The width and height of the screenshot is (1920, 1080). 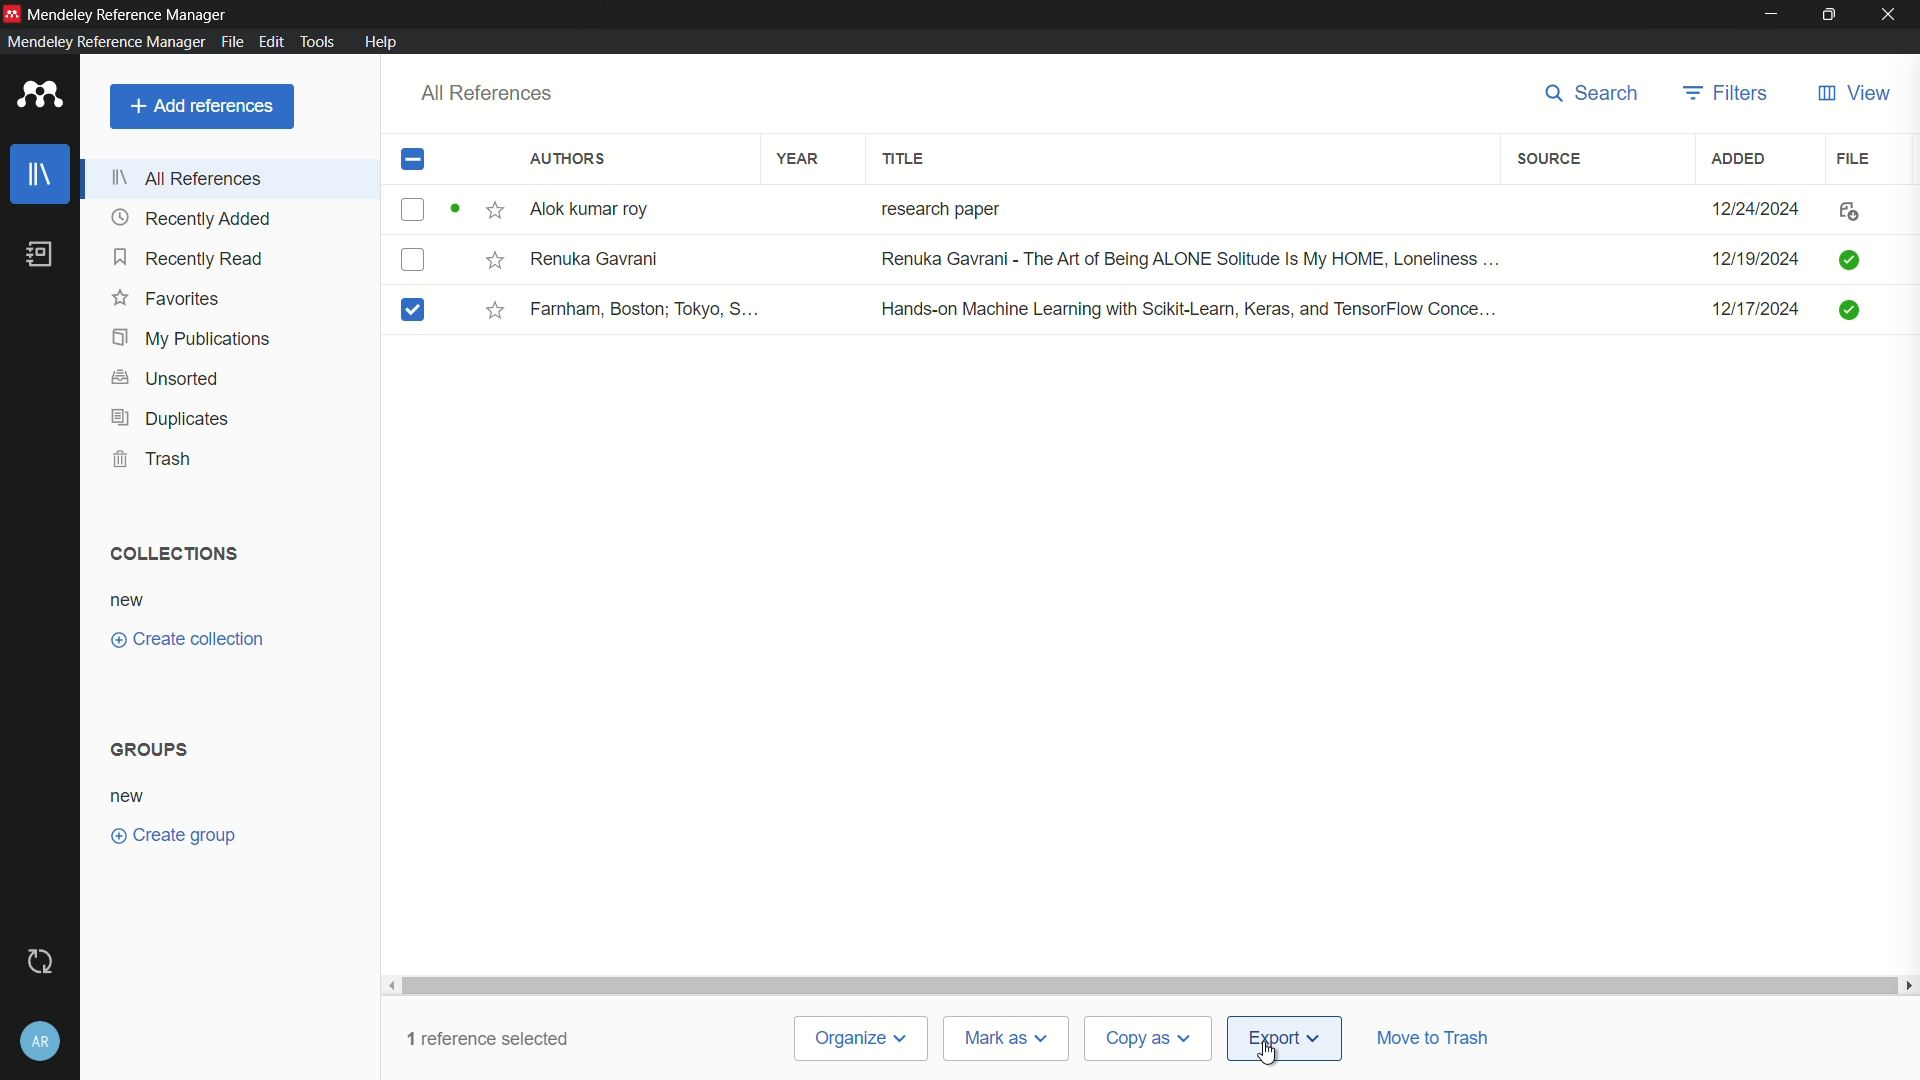 I want to click on tools menu, so click(x=319, y=42).